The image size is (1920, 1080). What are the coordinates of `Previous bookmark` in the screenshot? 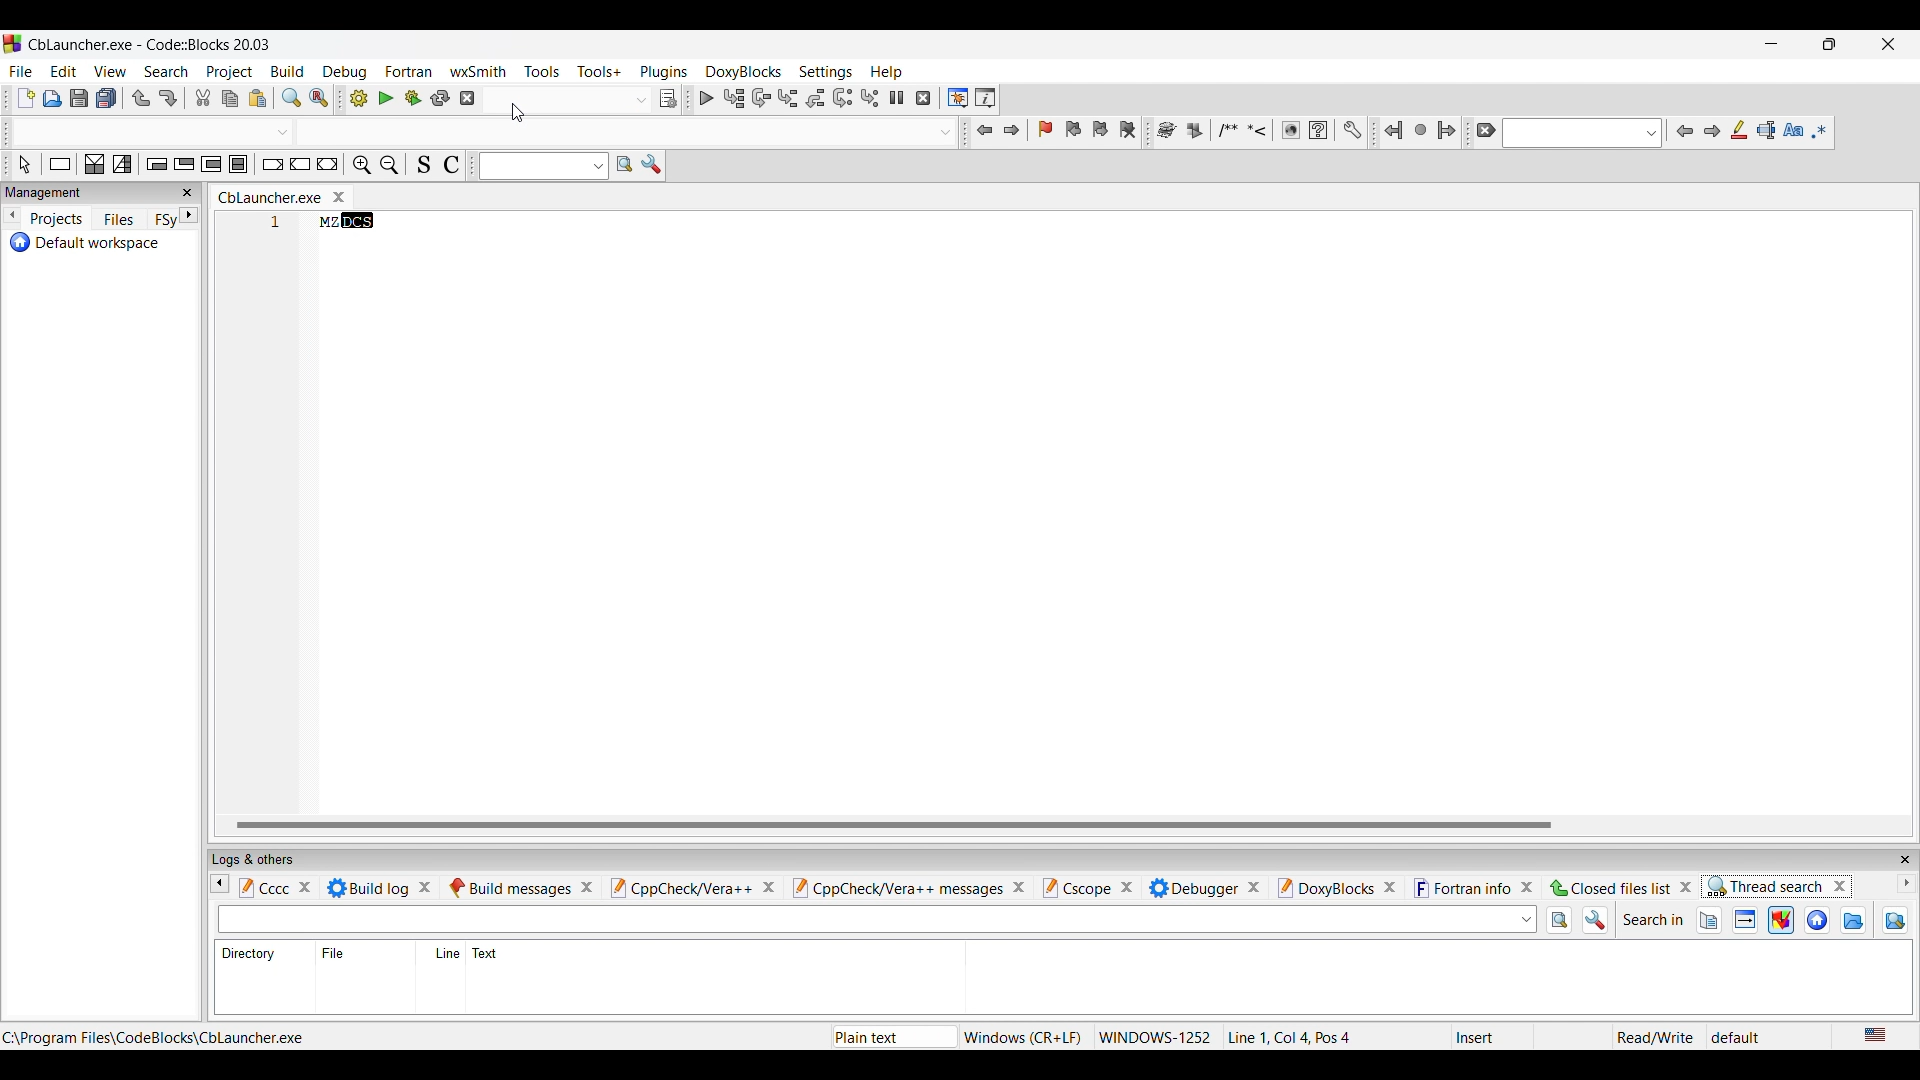 It's located at (1073, 129).